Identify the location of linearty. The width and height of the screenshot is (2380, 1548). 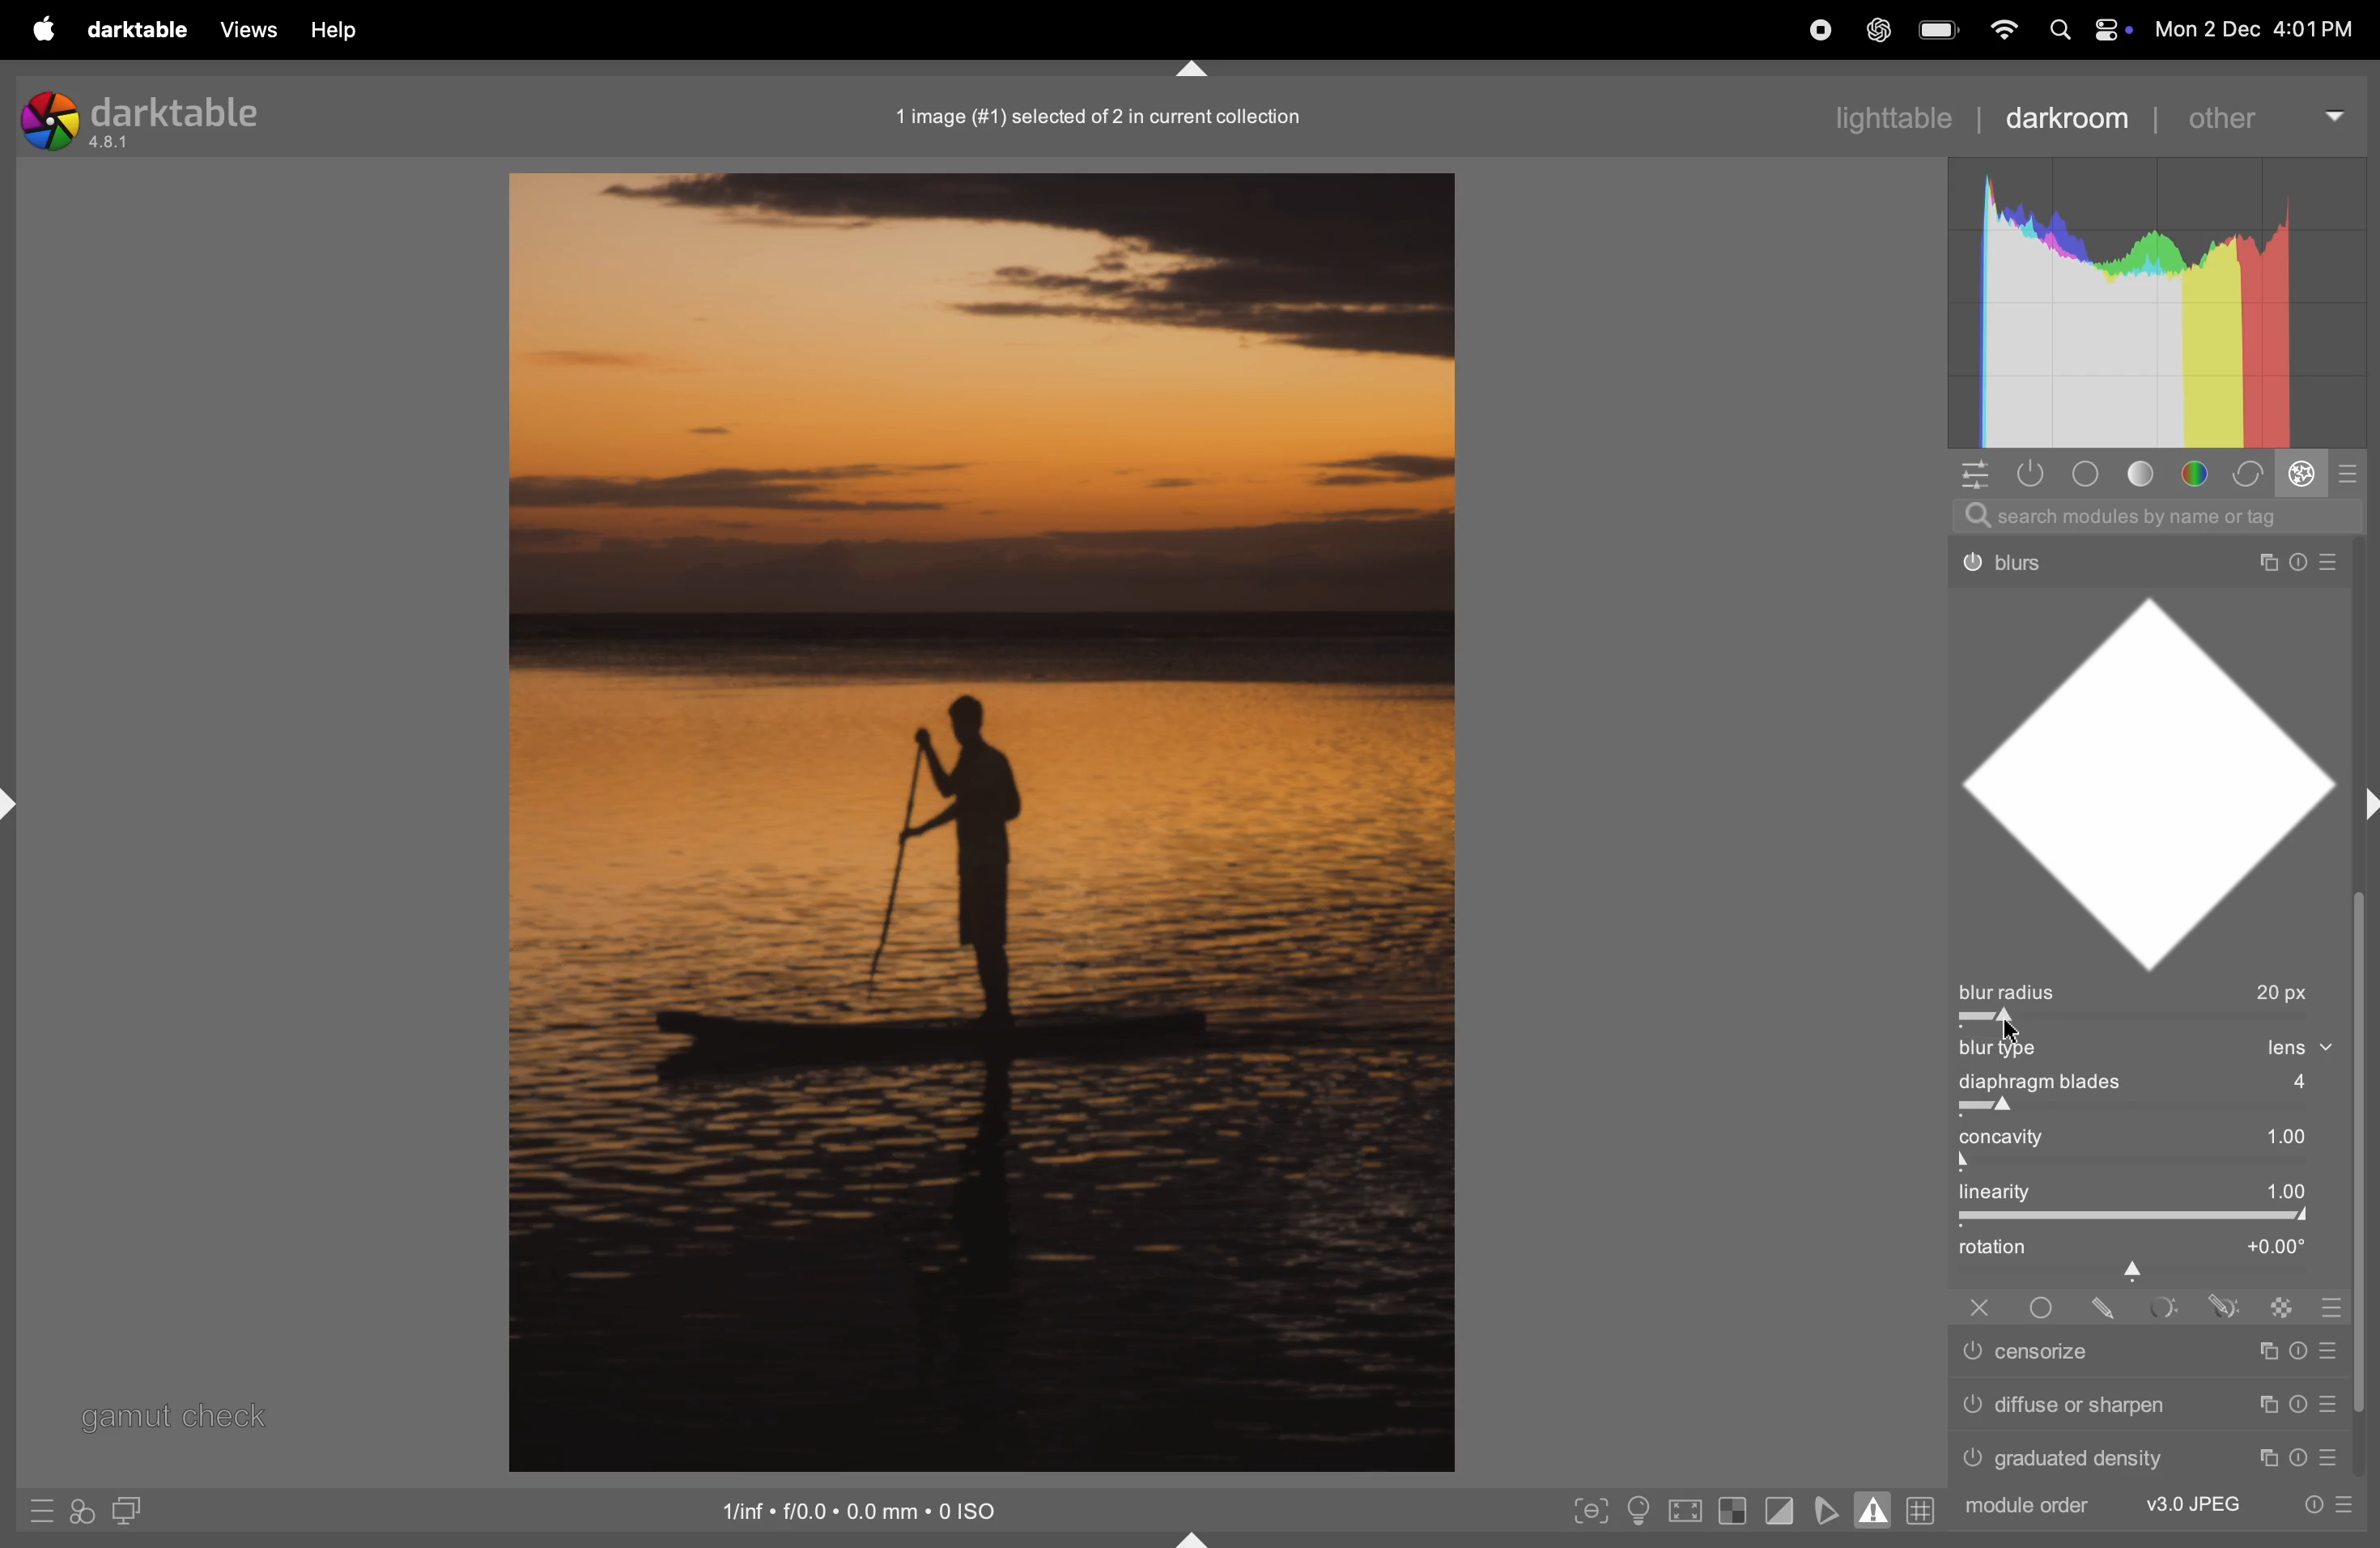
(2148, 1193).